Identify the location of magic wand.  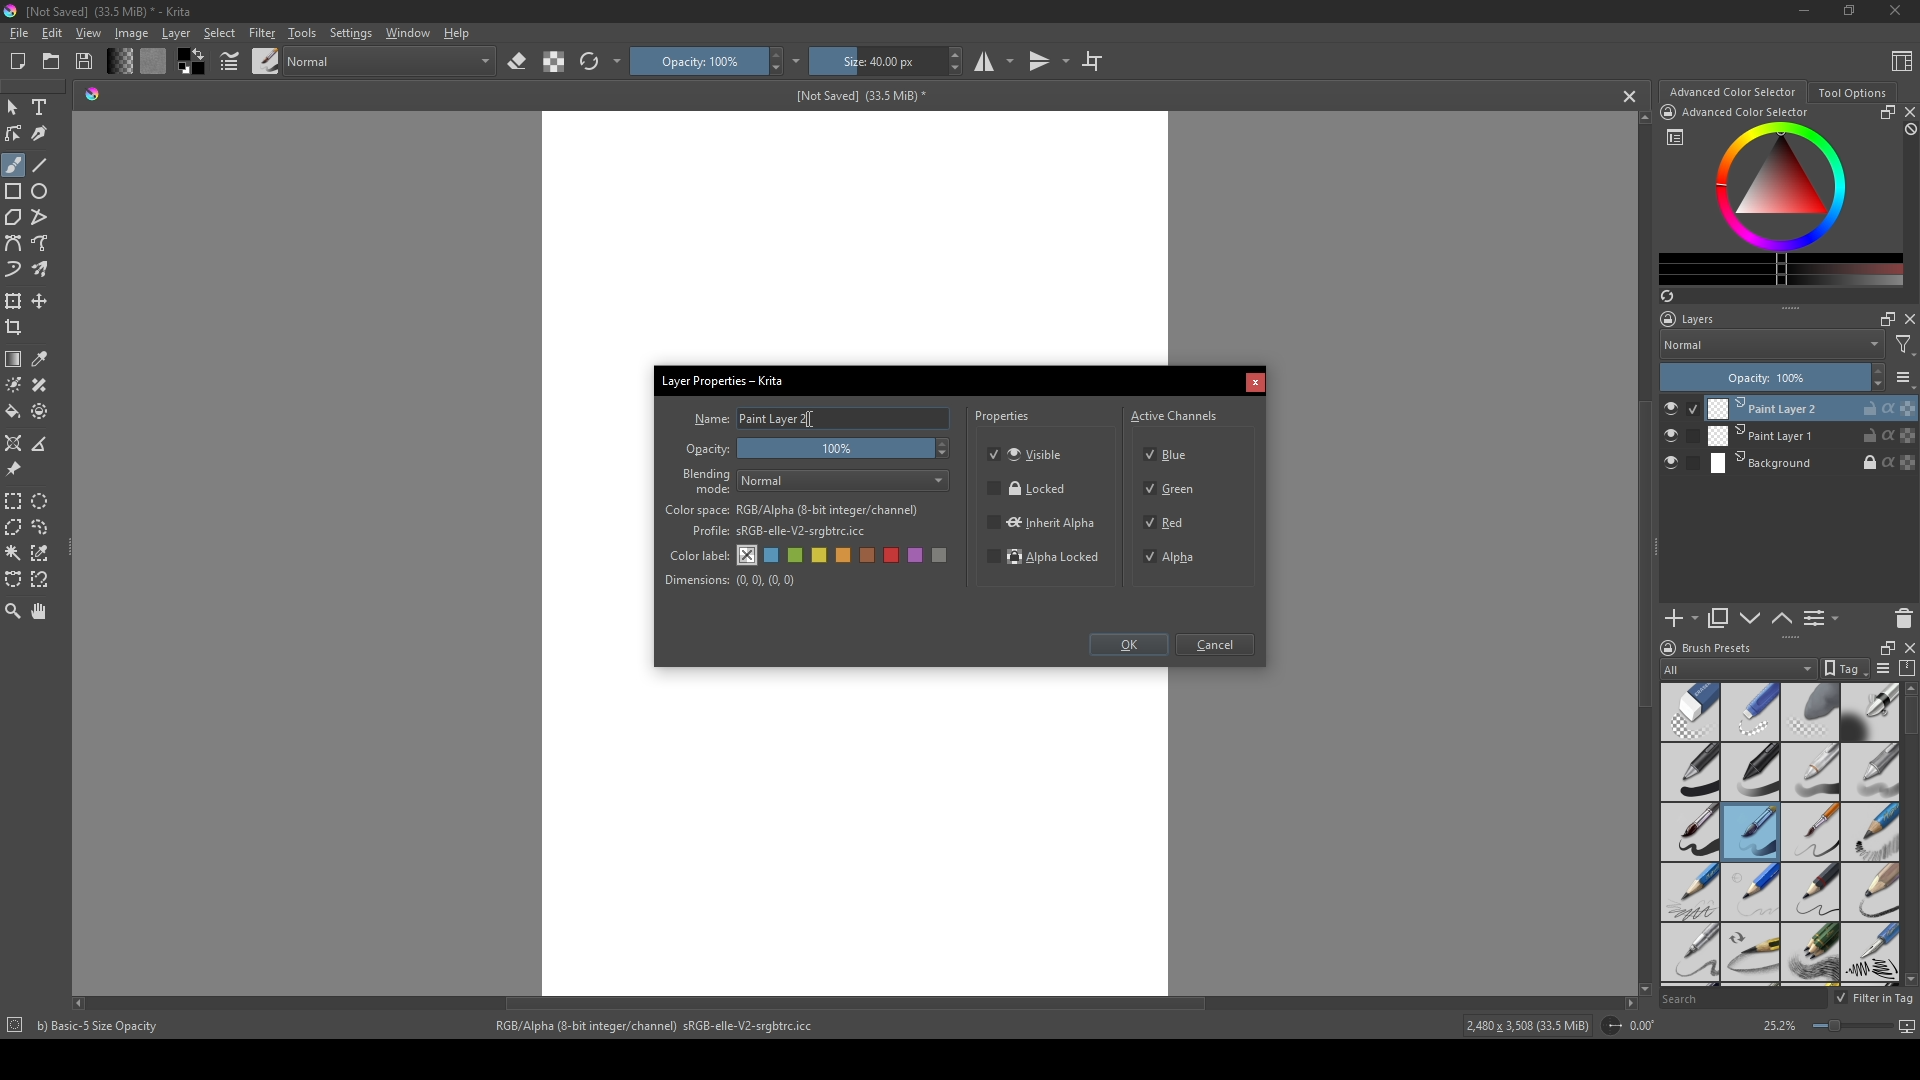
(13, 552).